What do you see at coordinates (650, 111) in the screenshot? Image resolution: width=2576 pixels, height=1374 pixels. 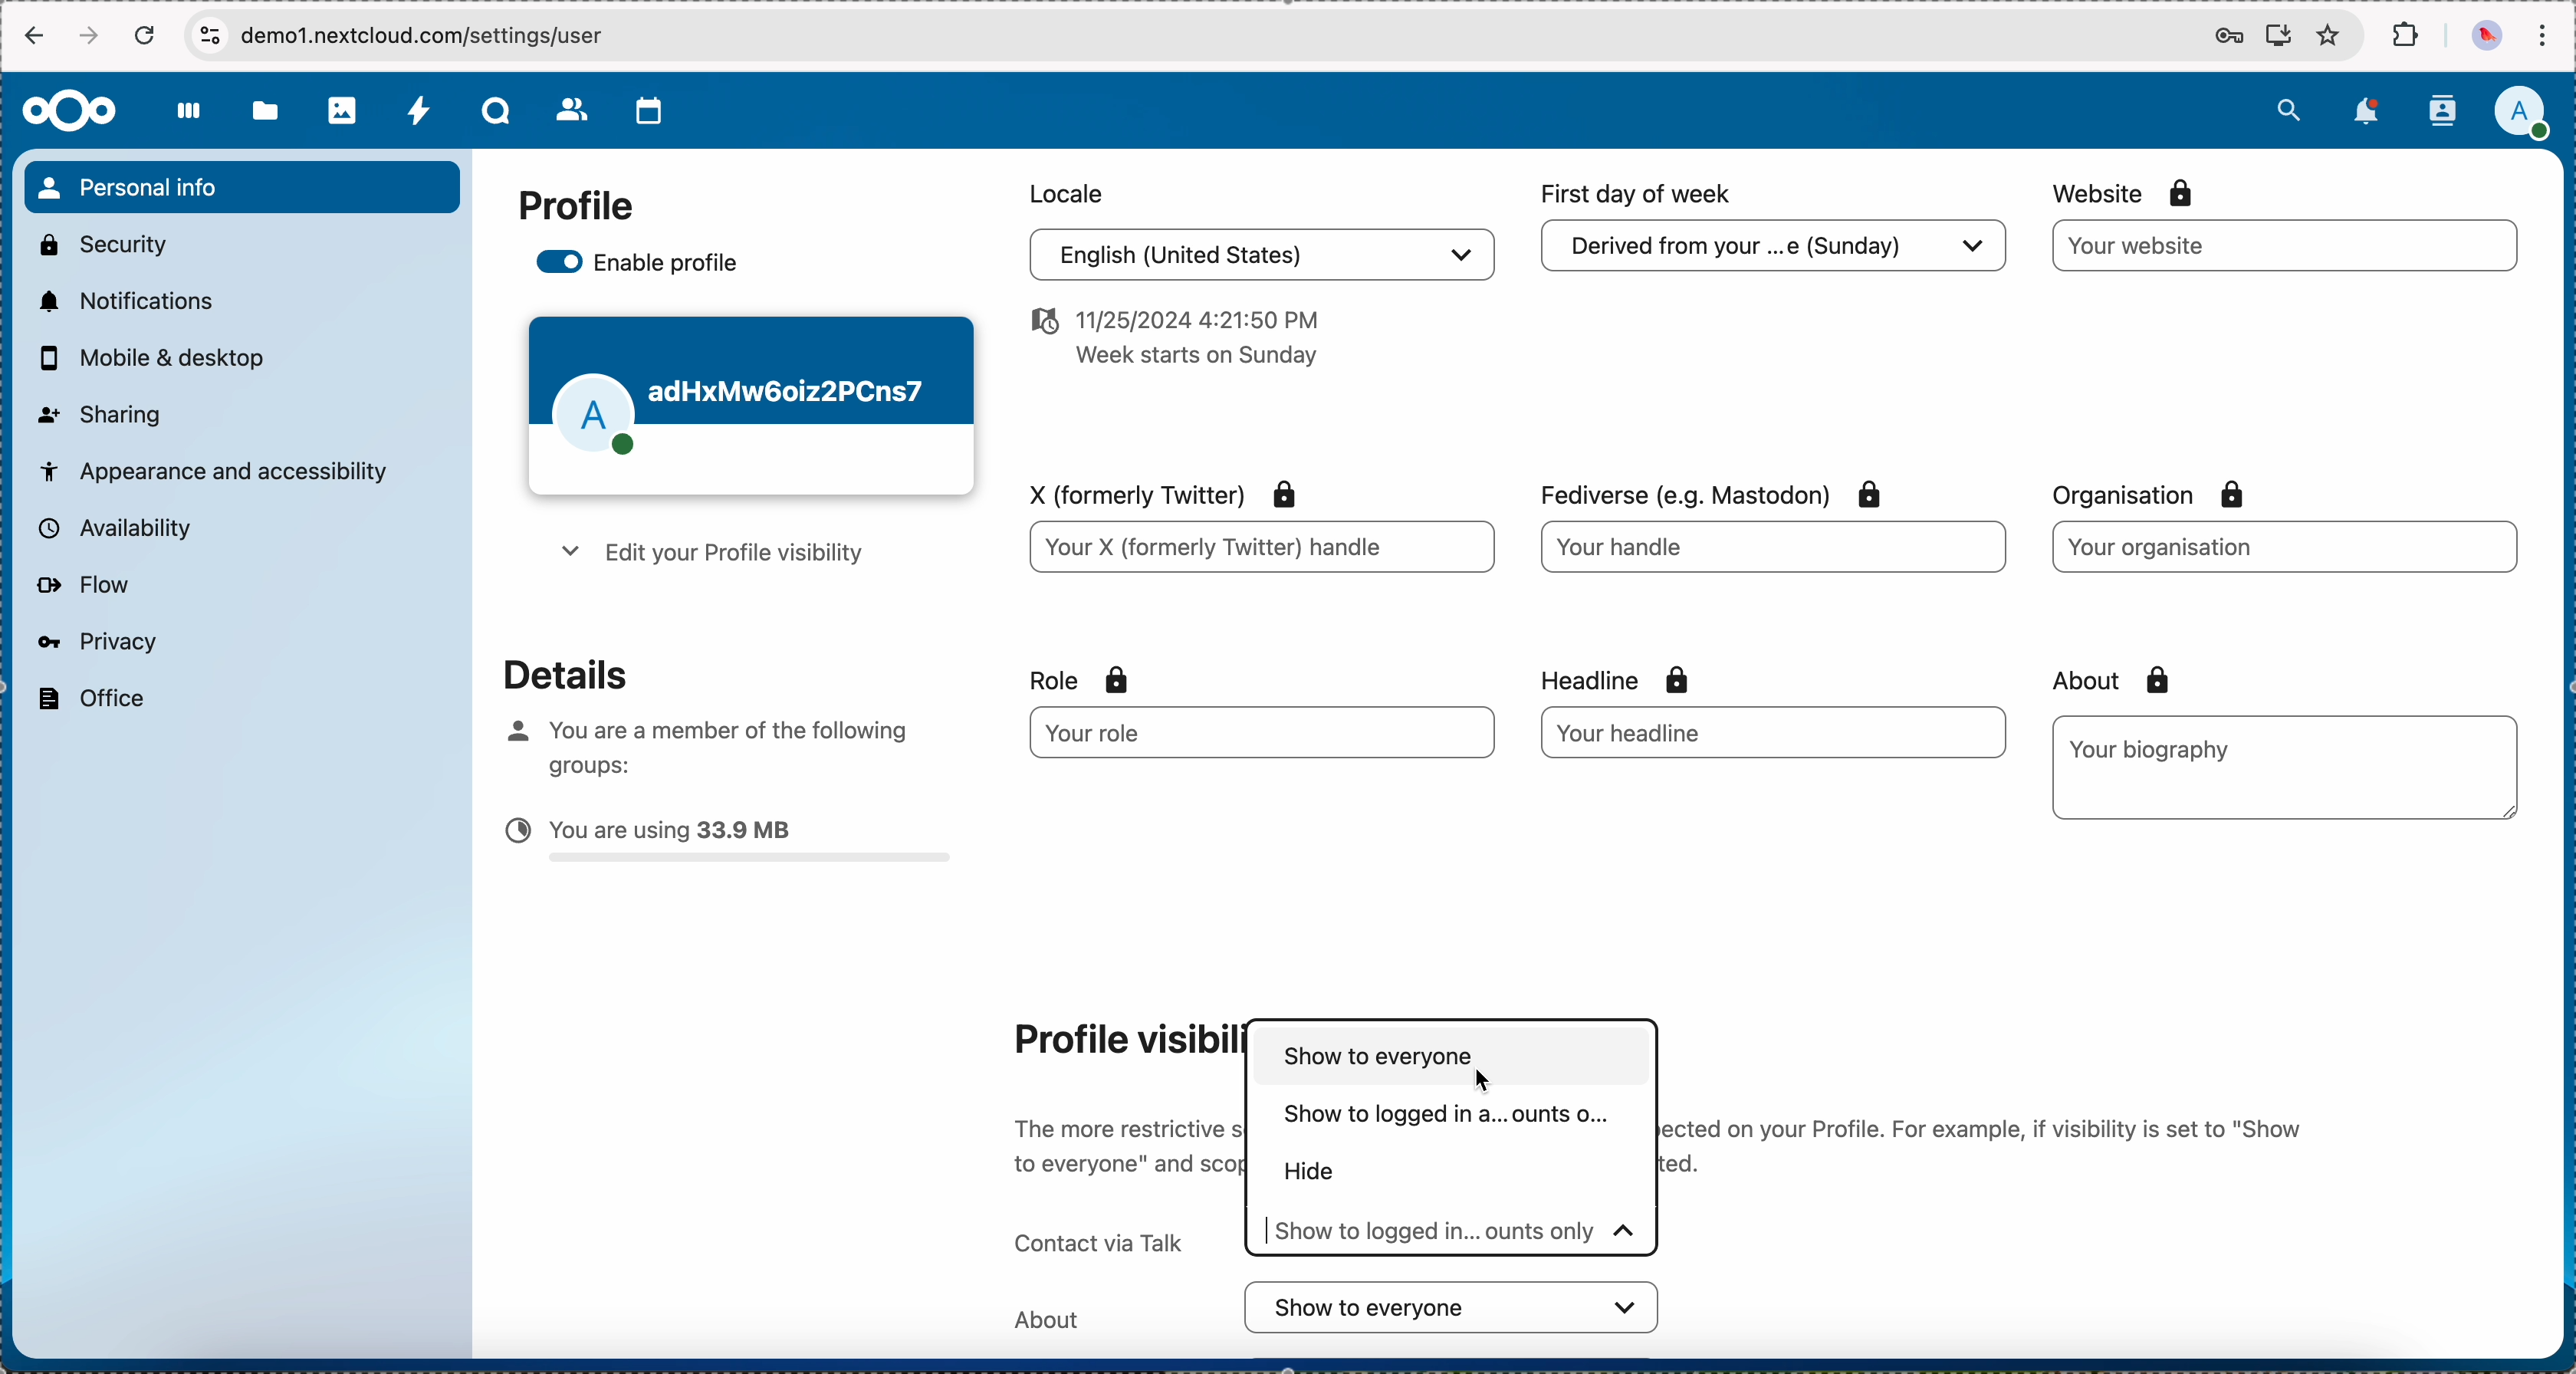 I see `calendar` at bounding box center [650, 111].